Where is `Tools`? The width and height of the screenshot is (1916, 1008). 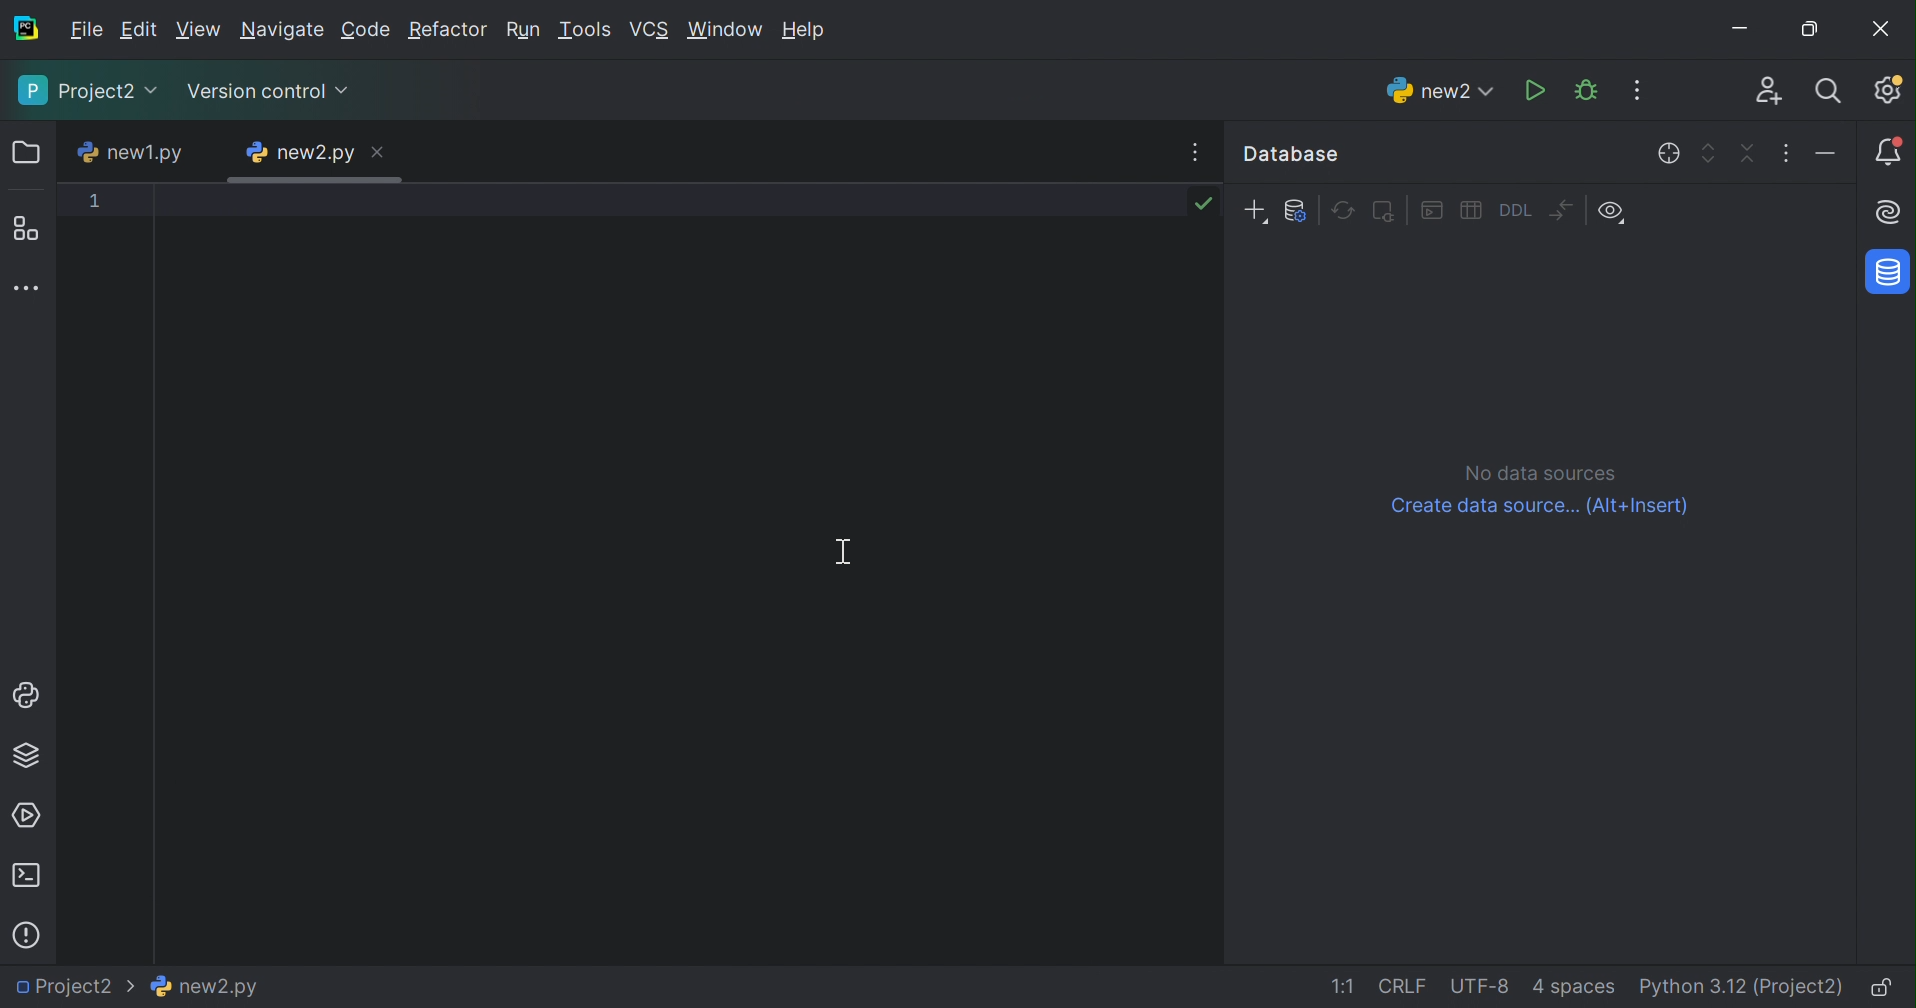
Tools is located at coordinates (585, 30).